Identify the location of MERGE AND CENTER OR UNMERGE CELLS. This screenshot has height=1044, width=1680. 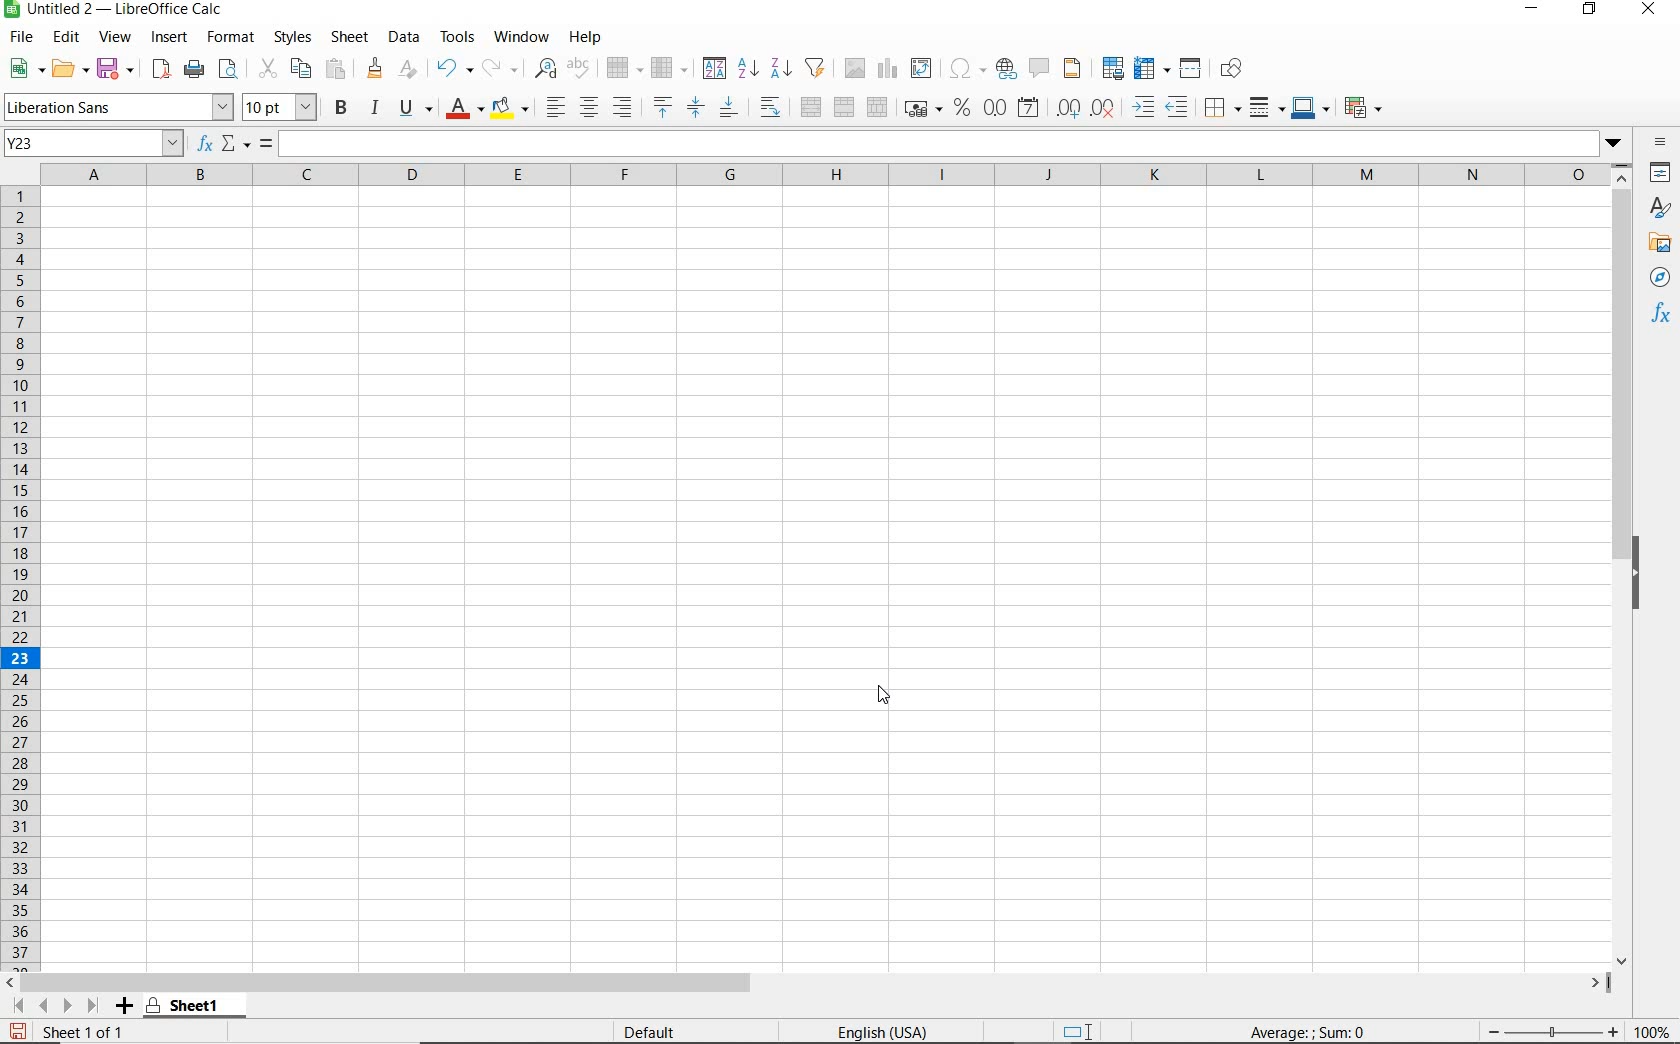
(810, 107).